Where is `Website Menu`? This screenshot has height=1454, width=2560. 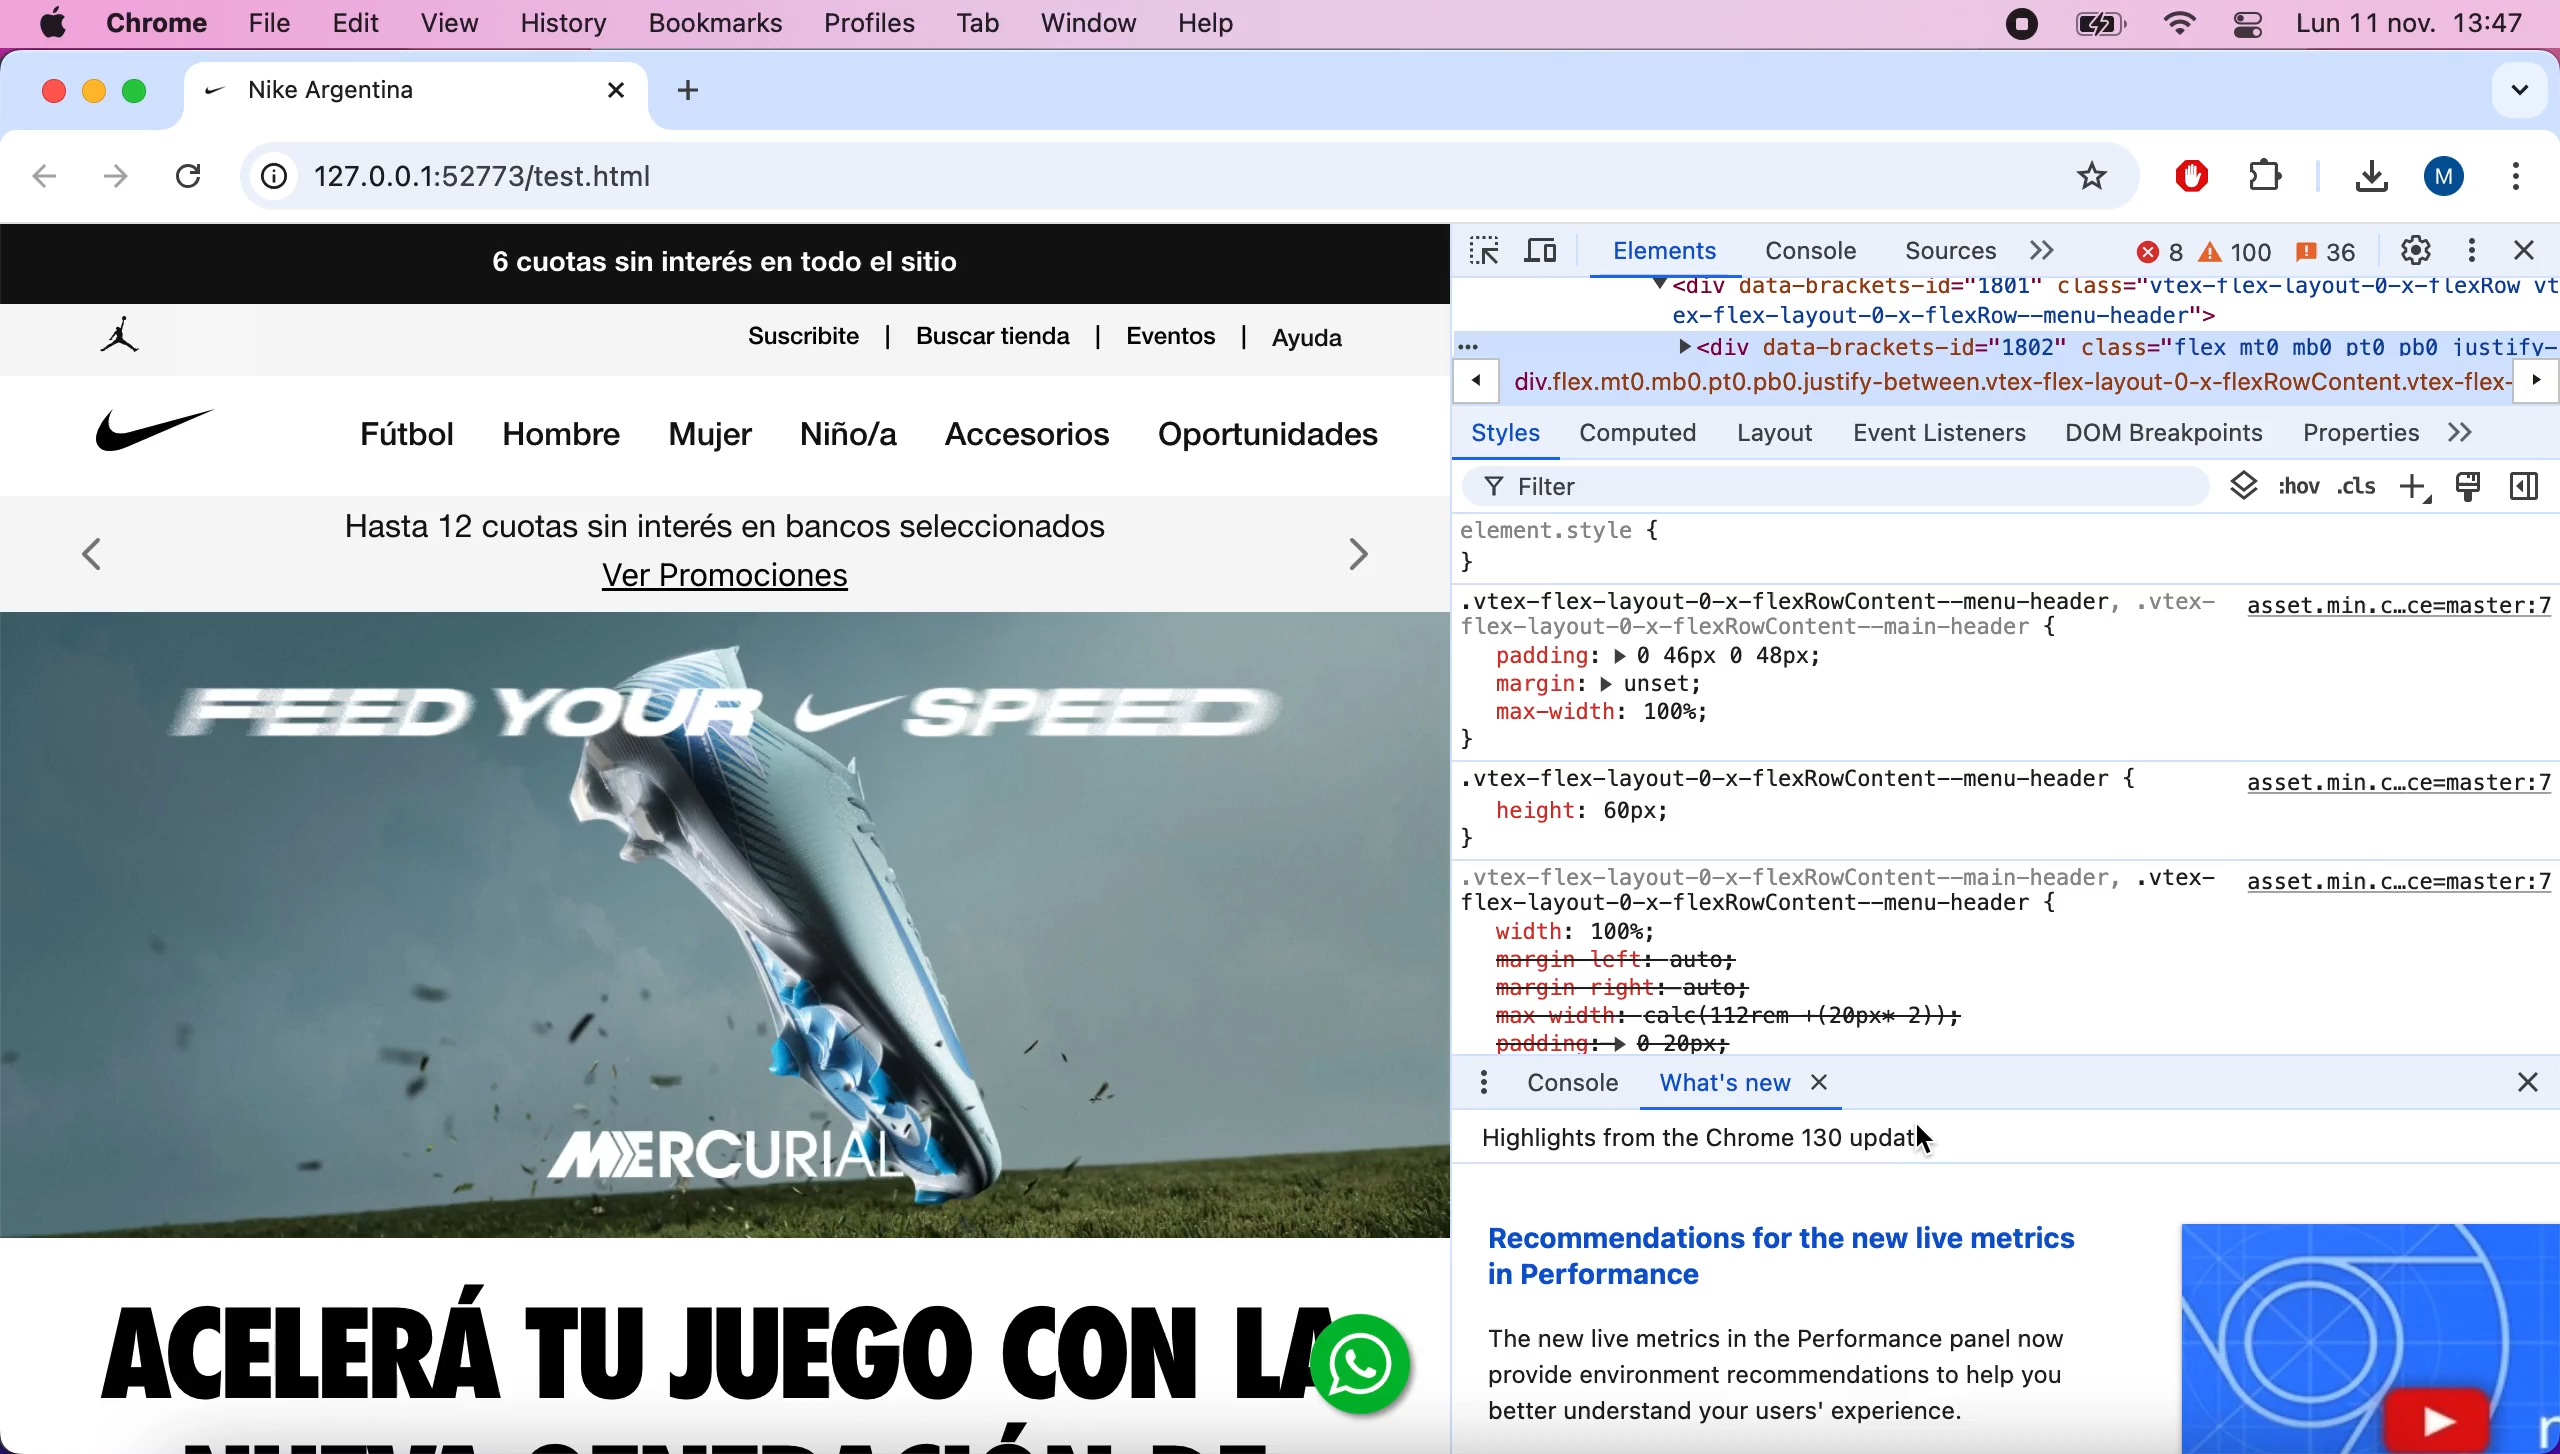 Website Menu is located at coordinates (868, 436).